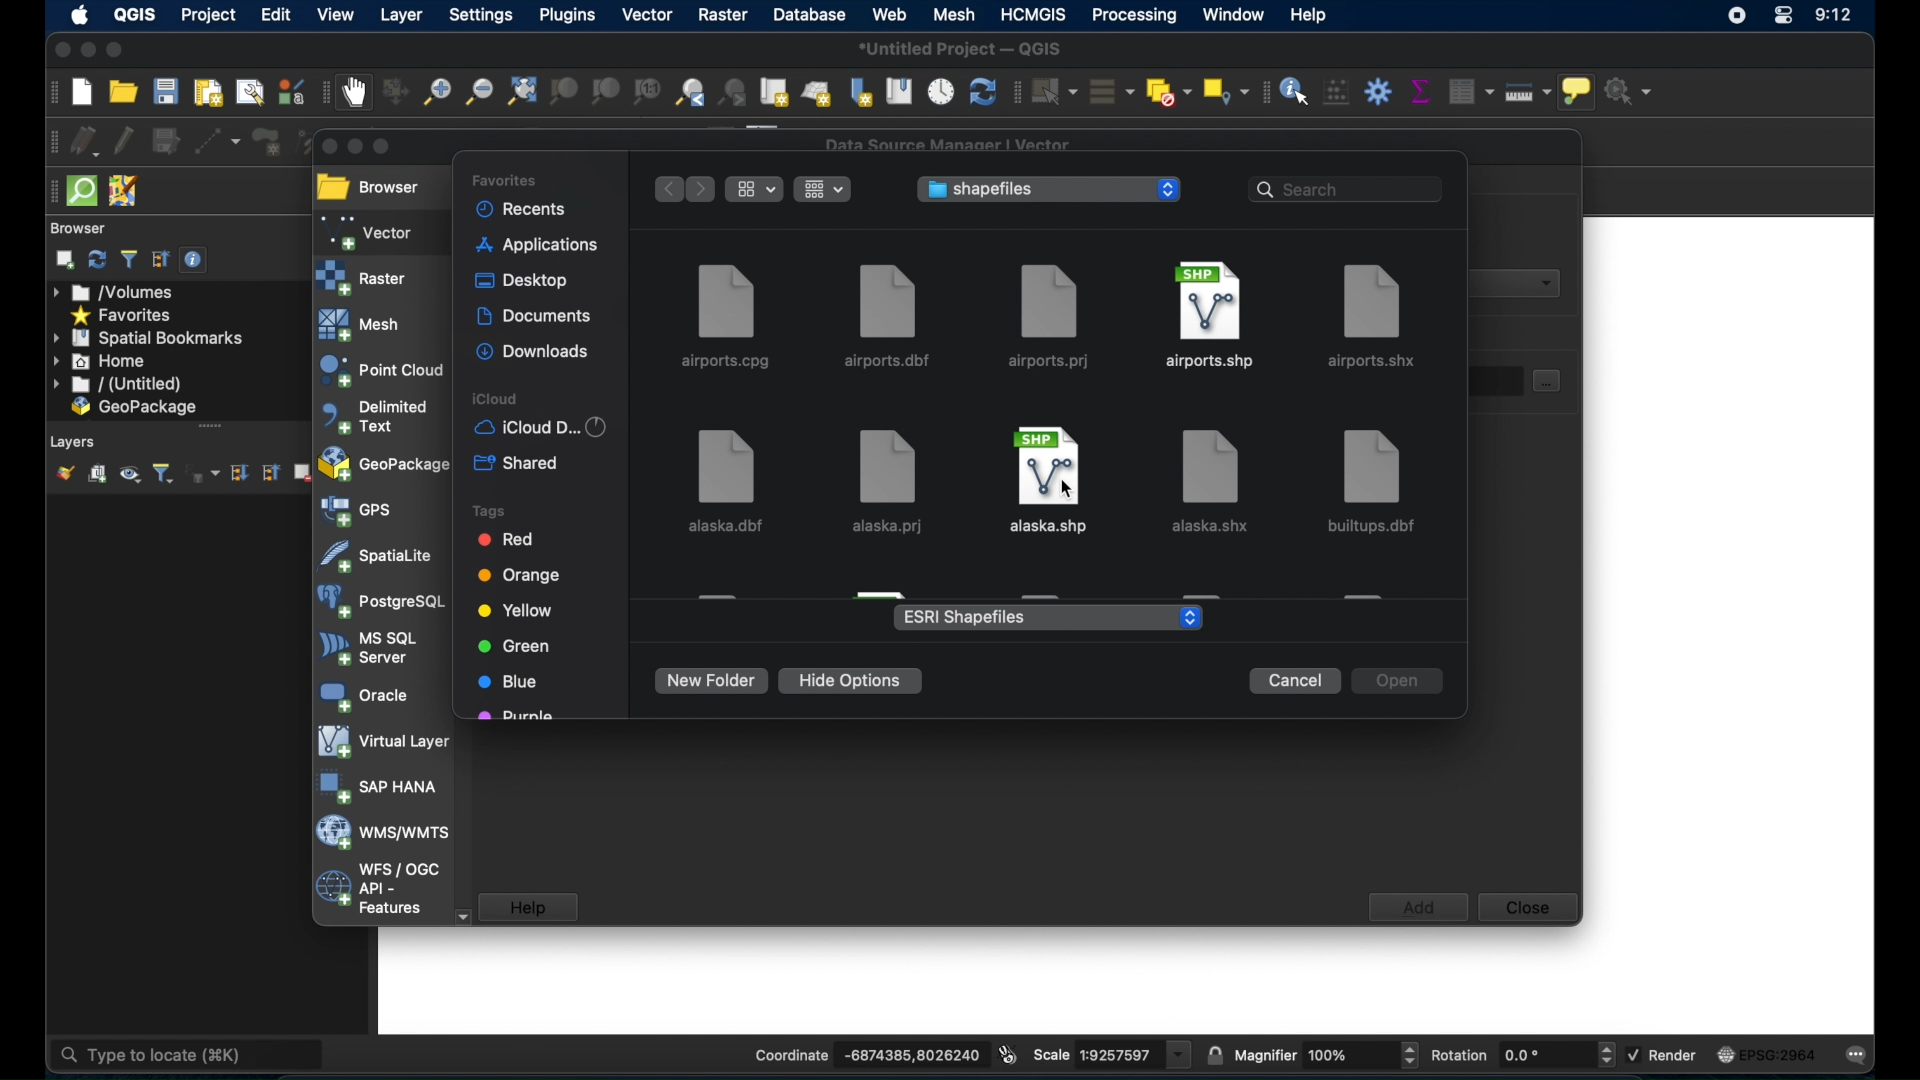 This screenshot has height=1080, width=1920. Describe the element at coordinates (520, 92) in the screenshot. I see `zoom full` at that location.